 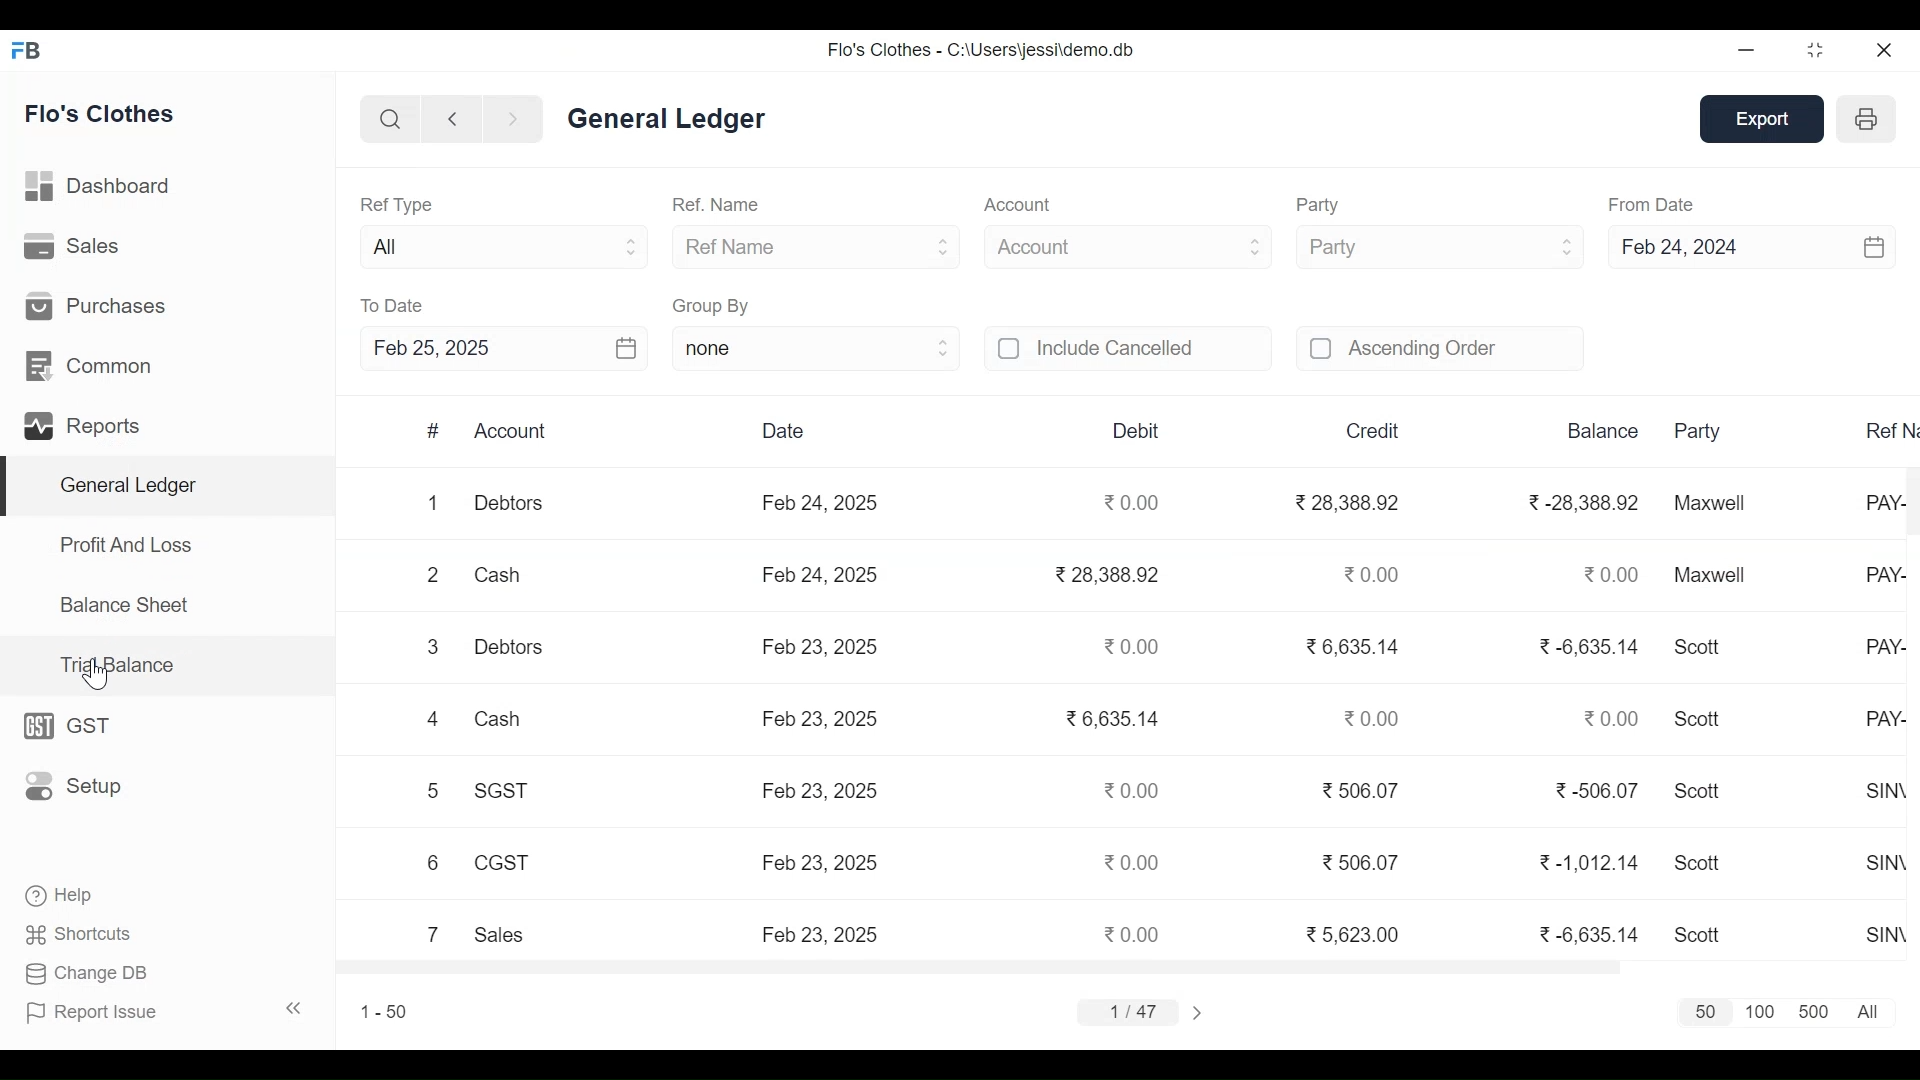 What do you see at coordinates (1137, 861) in the screenshot?
I see `0.00` at bounding box center [1137, 861].